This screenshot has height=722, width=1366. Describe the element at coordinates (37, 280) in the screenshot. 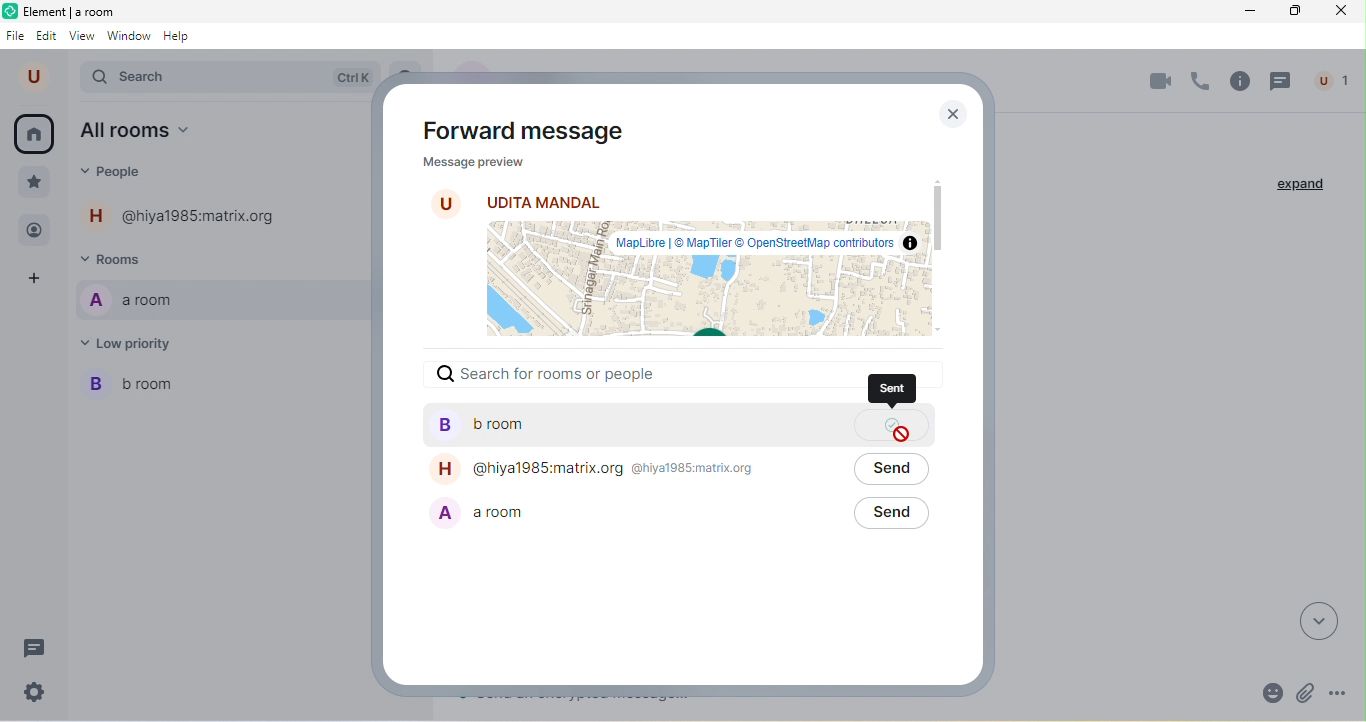

I see `add space` at that location.